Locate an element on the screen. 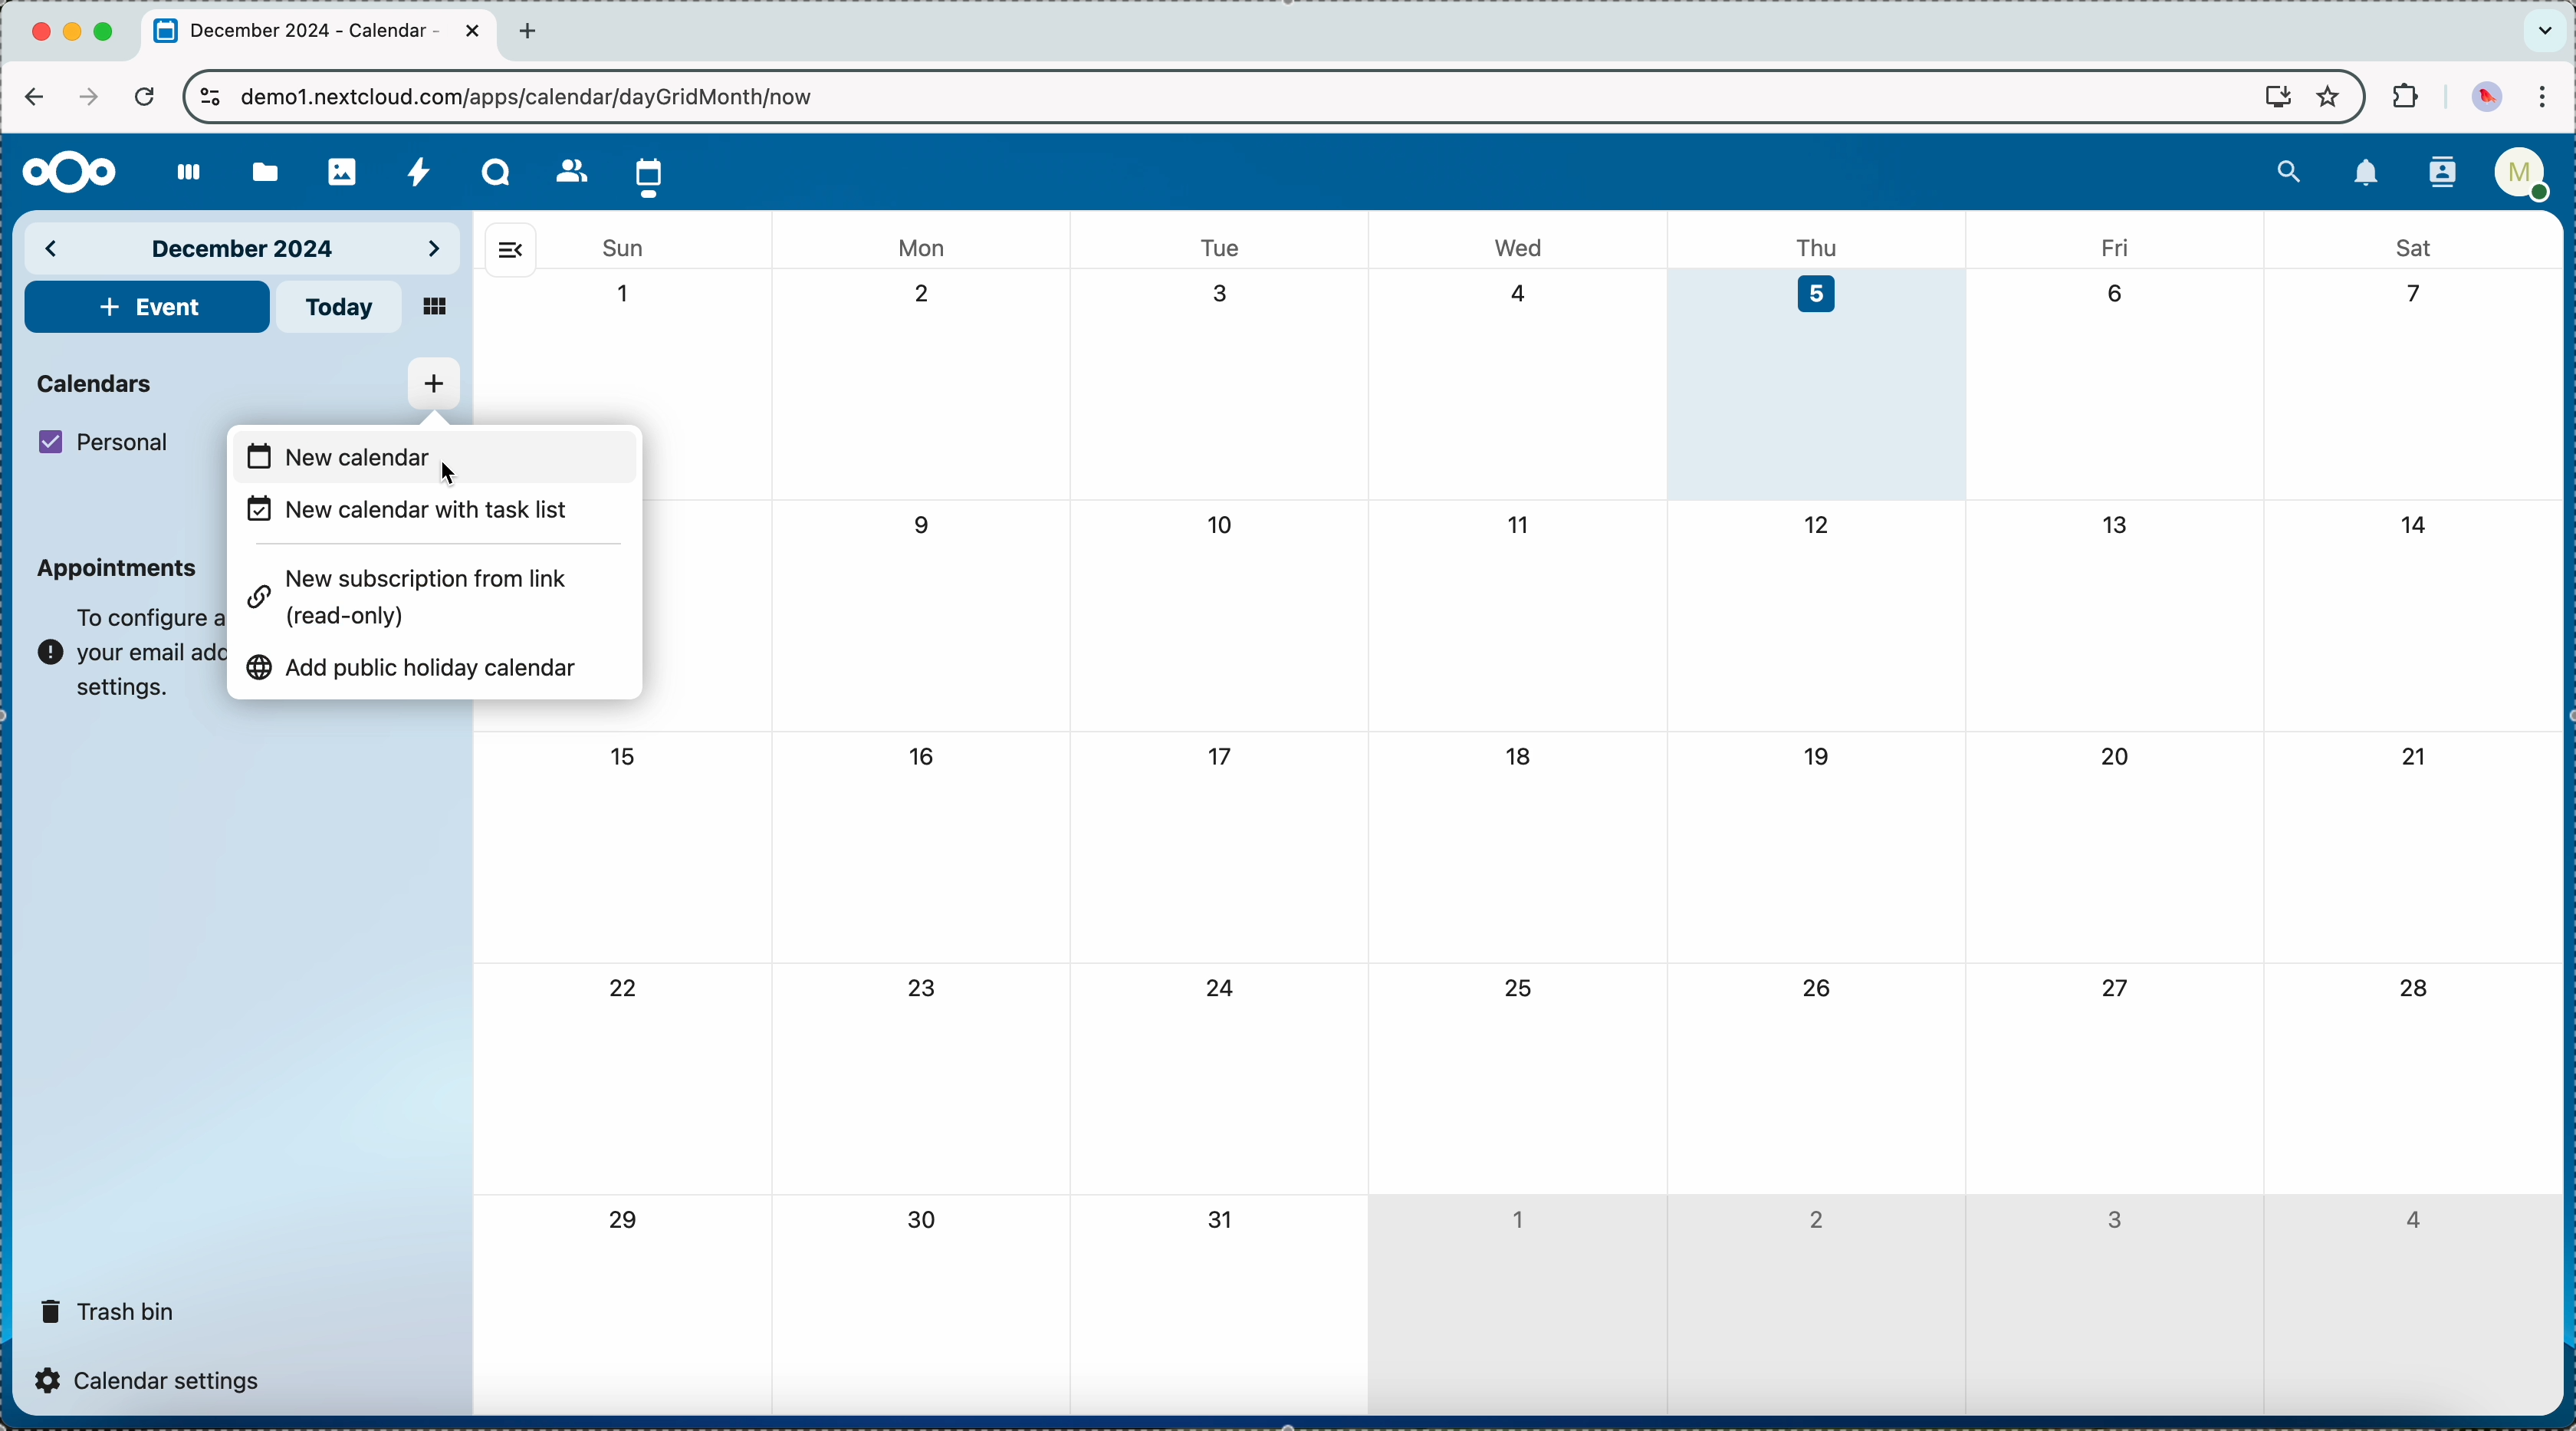  cursor is located at coordinates (453, 474).